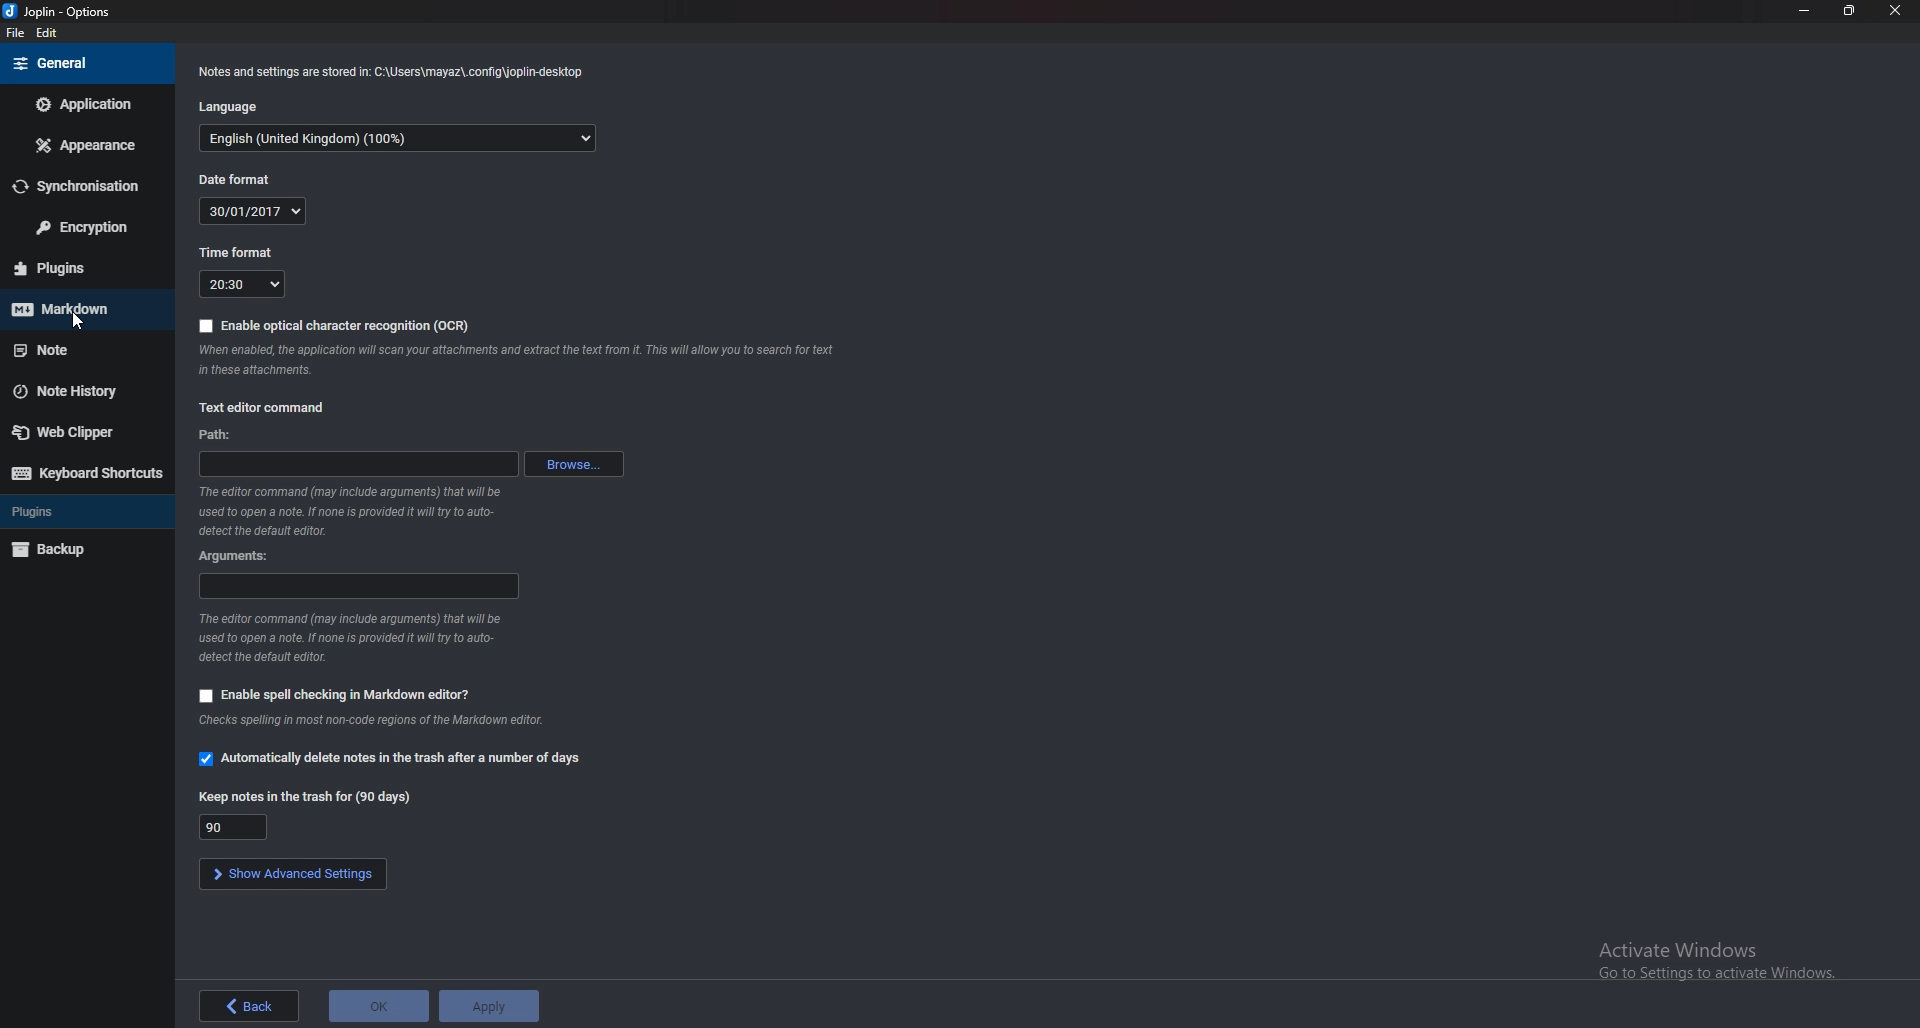  Describe the element at coordinates (84, 63) in the screenshot. I see `general` at that location.